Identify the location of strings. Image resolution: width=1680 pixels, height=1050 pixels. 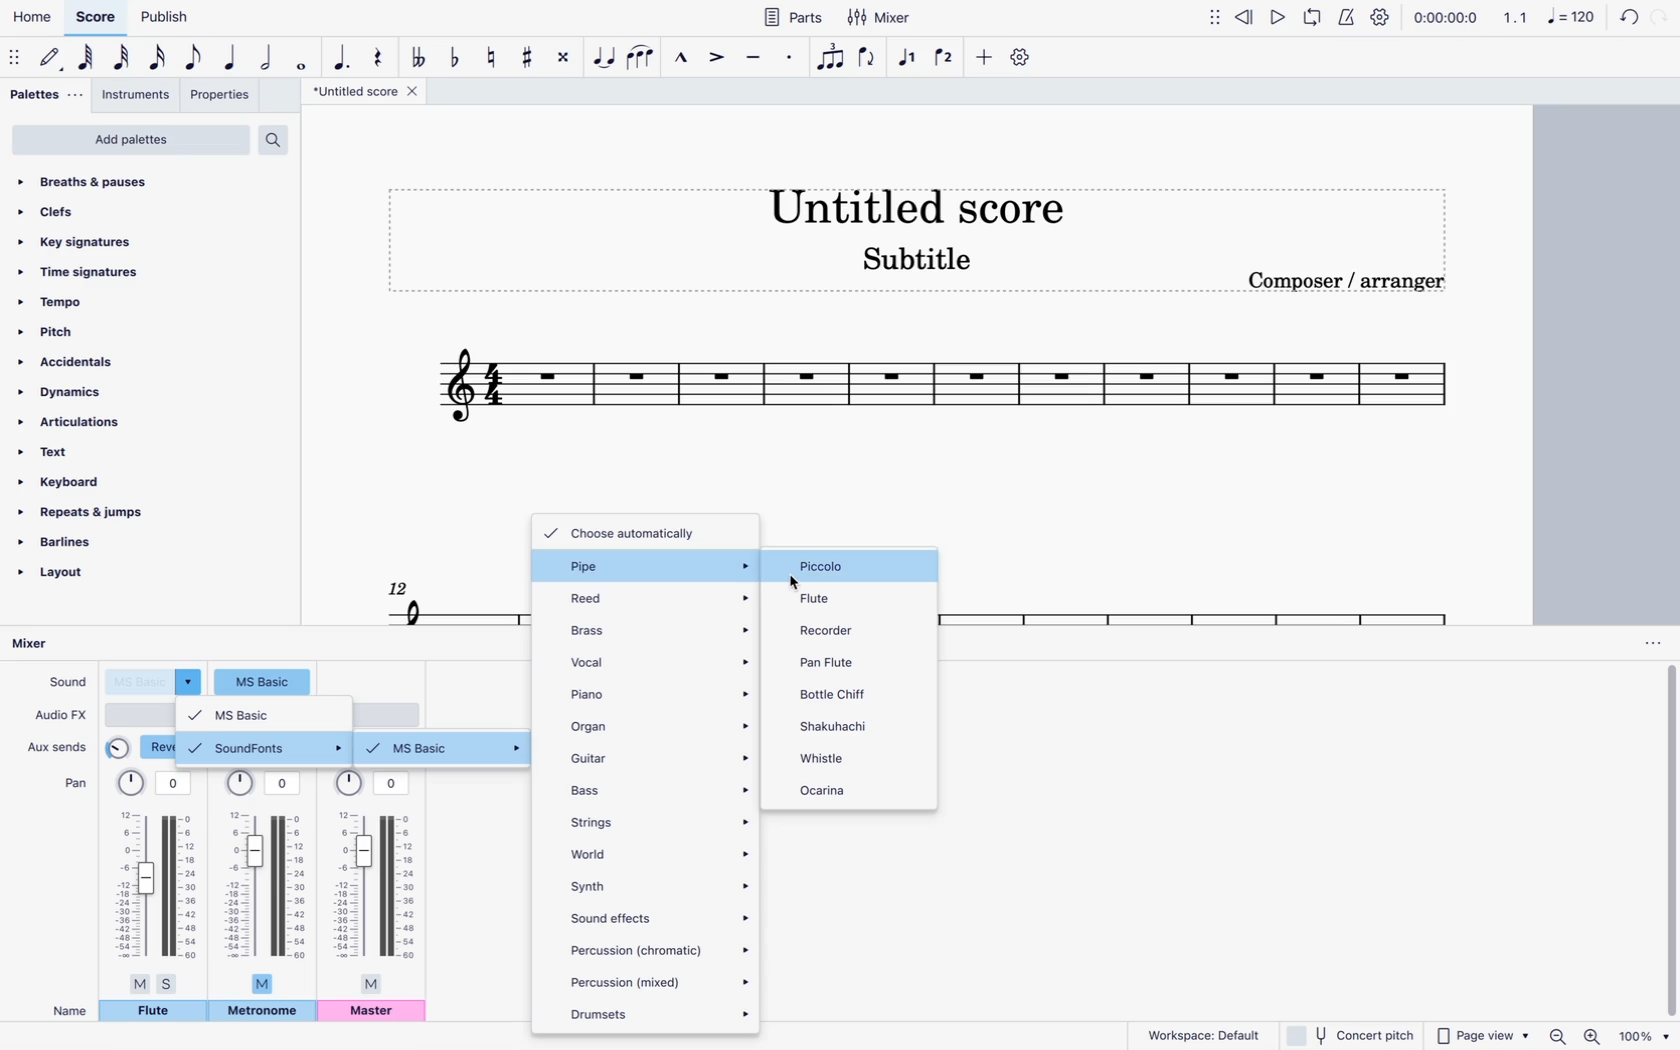
(658, 820).